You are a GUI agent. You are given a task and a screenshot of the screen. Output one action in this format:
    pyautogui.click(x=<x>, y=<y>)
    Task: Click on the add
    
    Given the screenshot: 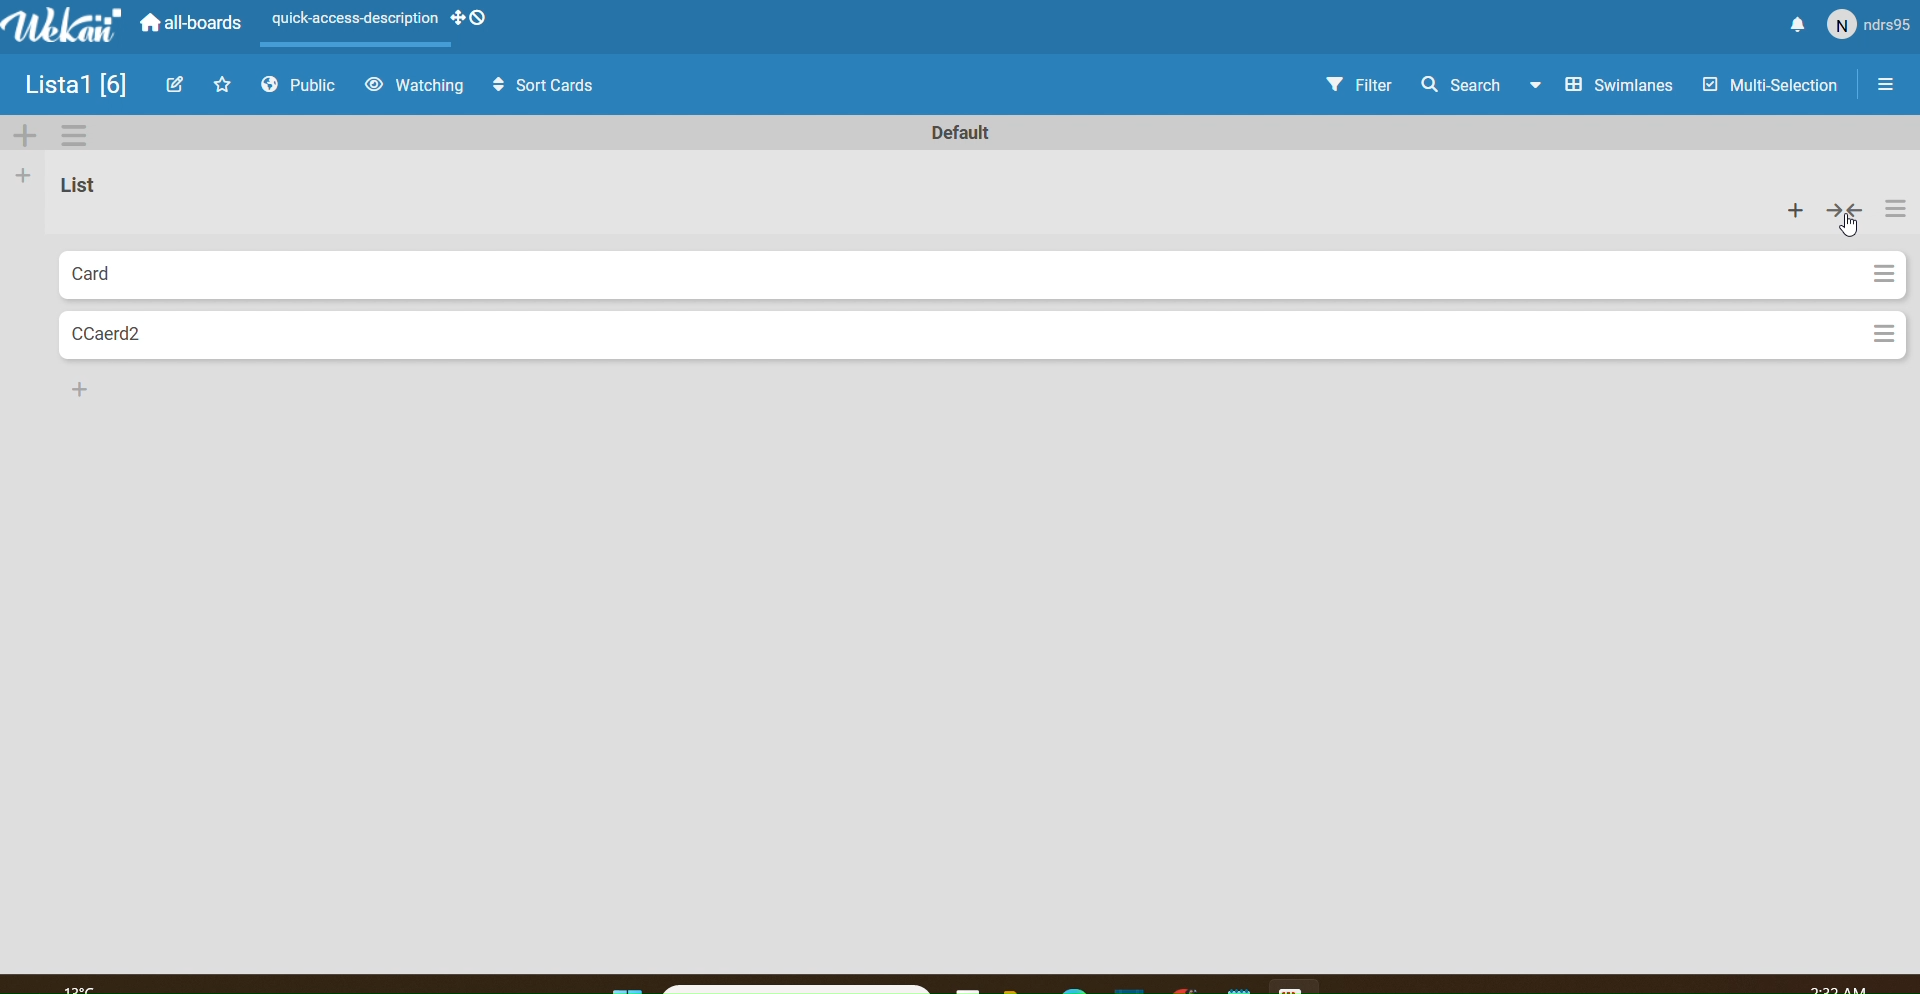 What is the action you would take?
    pyautogui.click(x=1794, y=217)
    